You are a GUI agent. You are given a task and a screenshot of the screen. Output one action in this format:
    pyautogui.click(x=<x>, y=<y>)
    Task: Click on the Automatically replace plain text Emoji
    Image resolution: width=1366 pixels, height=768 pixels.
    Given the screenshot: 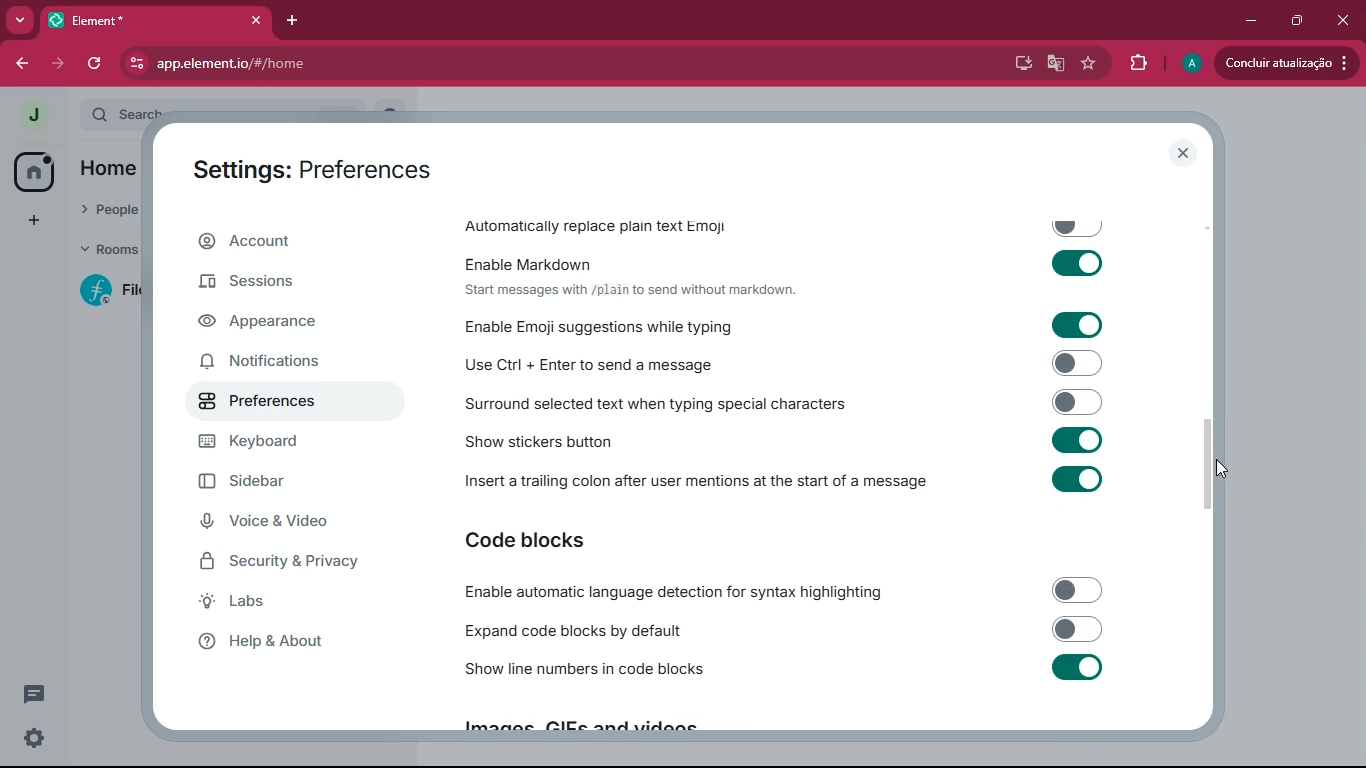 What is the action you would take?
    pyautogui.click(x=786, y=222)
    